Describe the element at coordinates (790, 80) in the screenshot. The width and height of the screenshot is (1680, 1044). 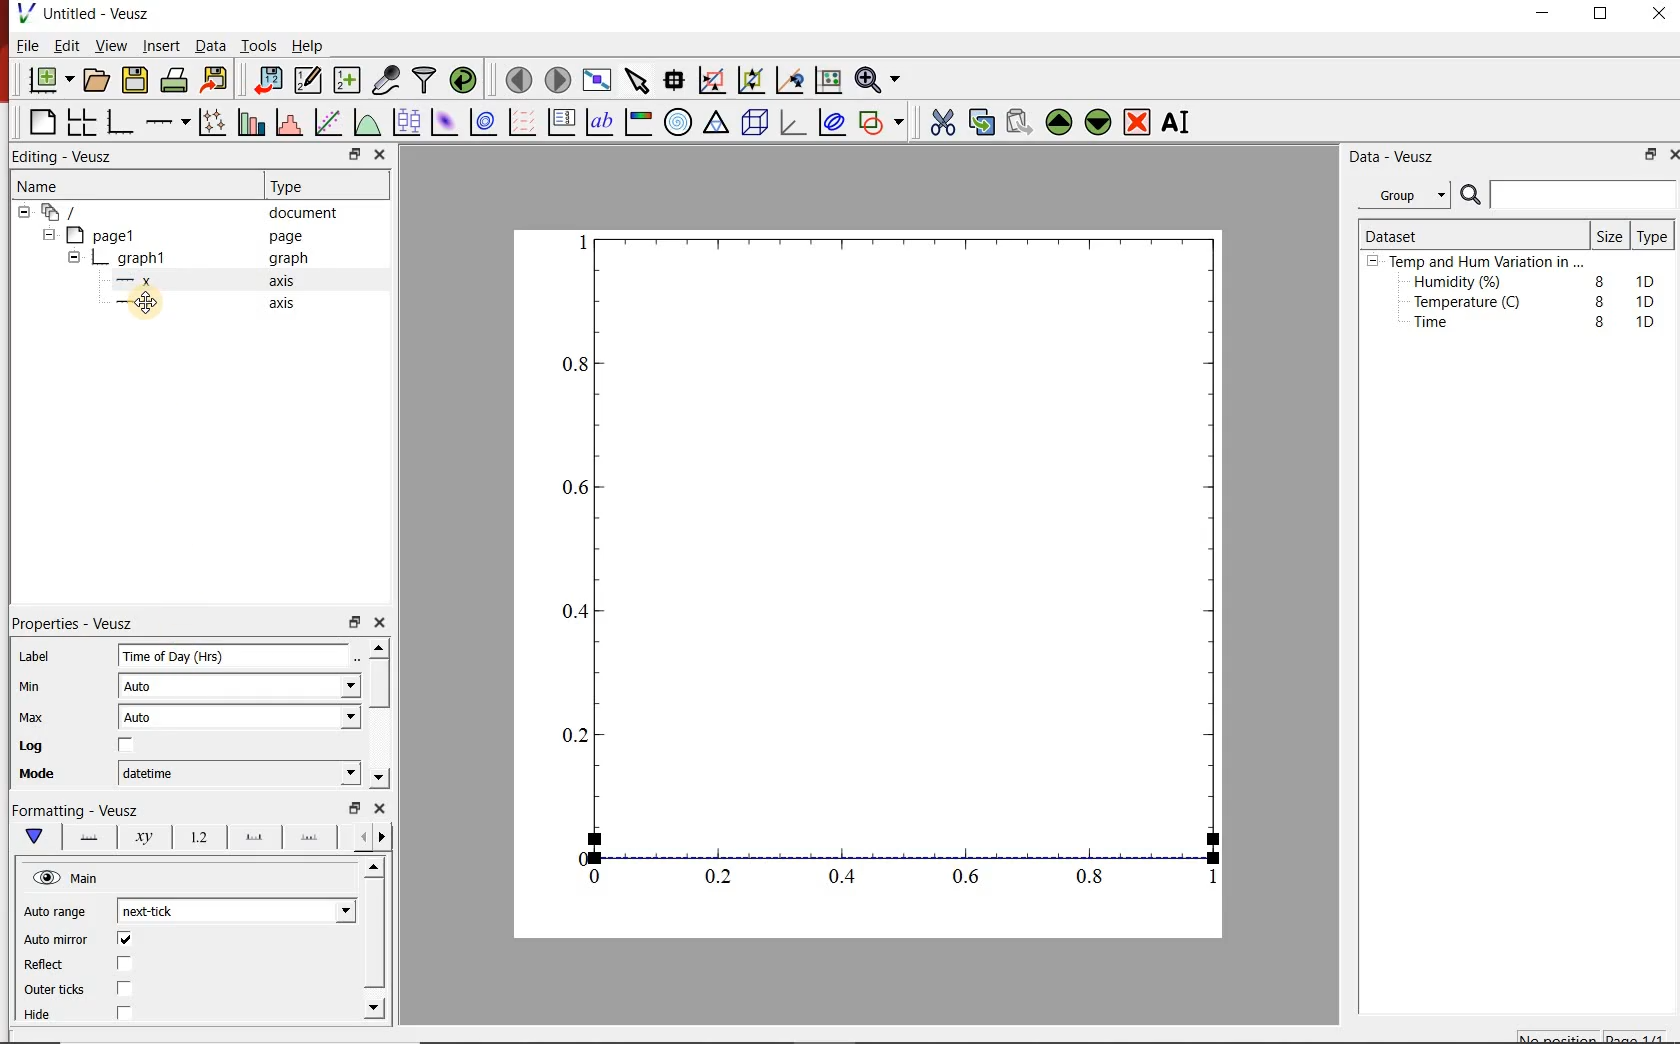
I see `click to recenter graph axes` at that location.